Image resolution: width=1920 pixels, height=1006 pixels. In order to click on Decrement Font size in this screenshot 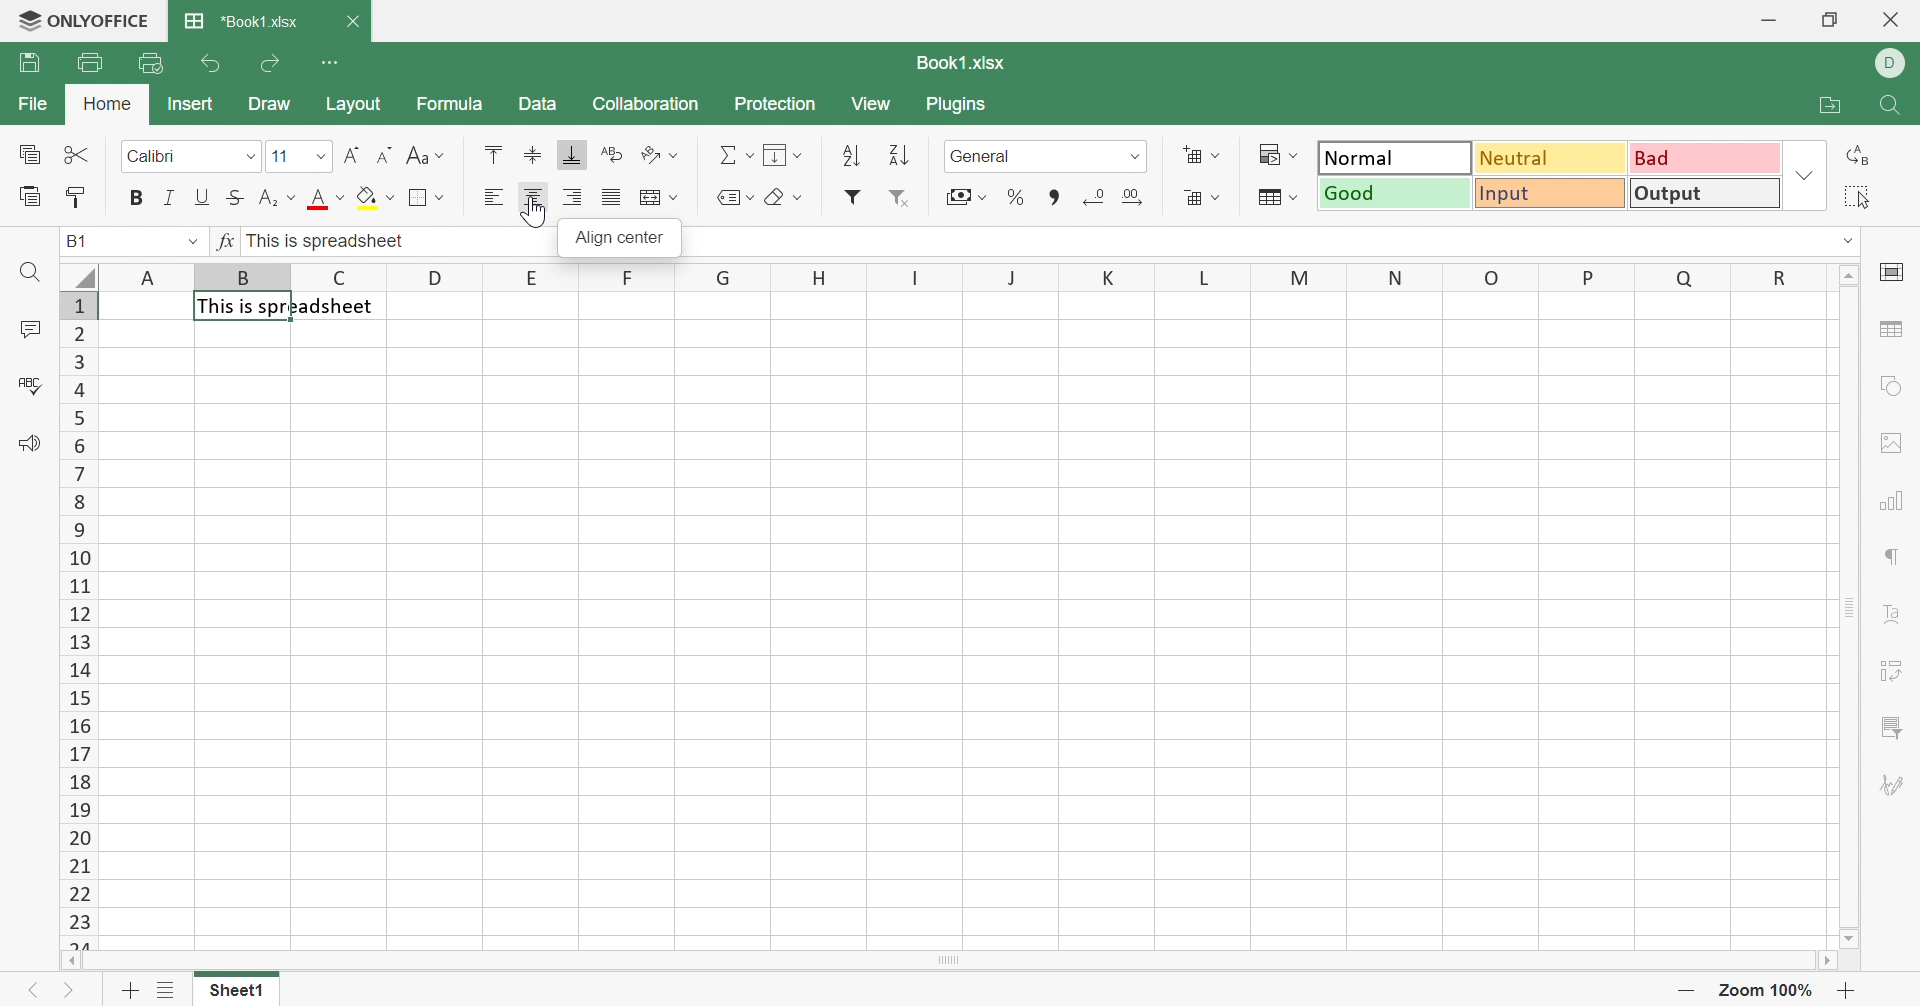, I will do `click(383, 154)`.